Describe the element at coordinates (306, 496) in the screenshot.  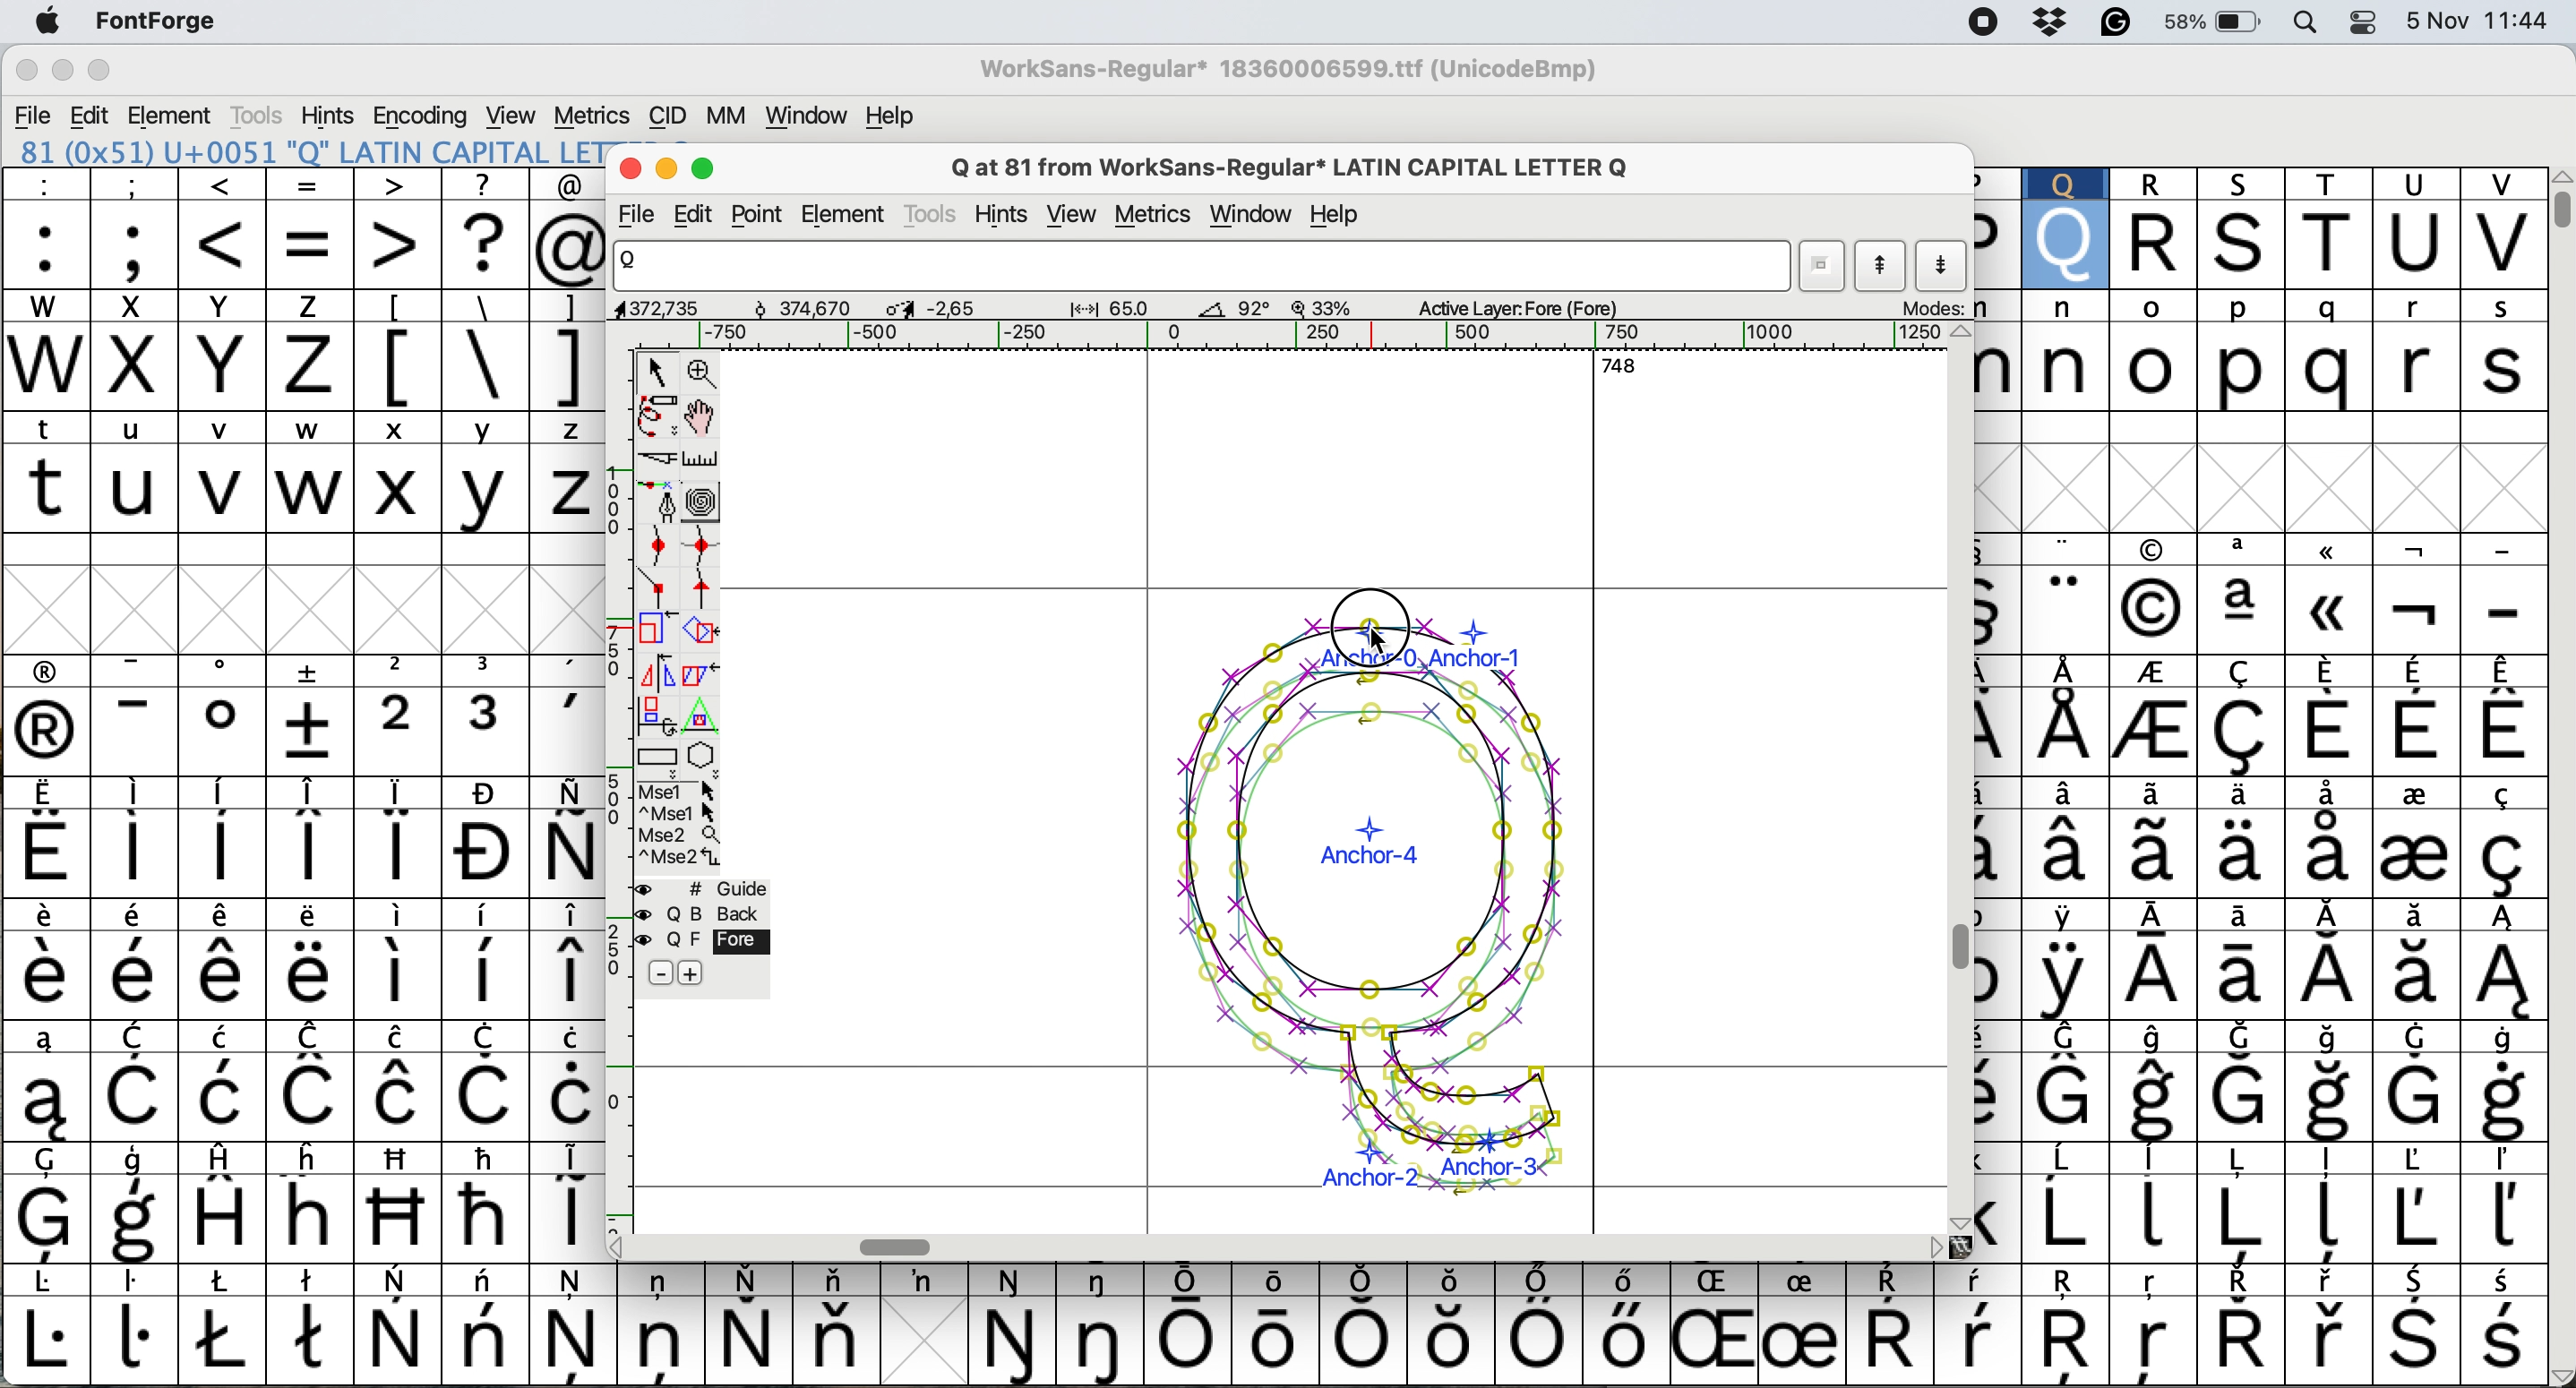
I see `uppercase letters` at that location.